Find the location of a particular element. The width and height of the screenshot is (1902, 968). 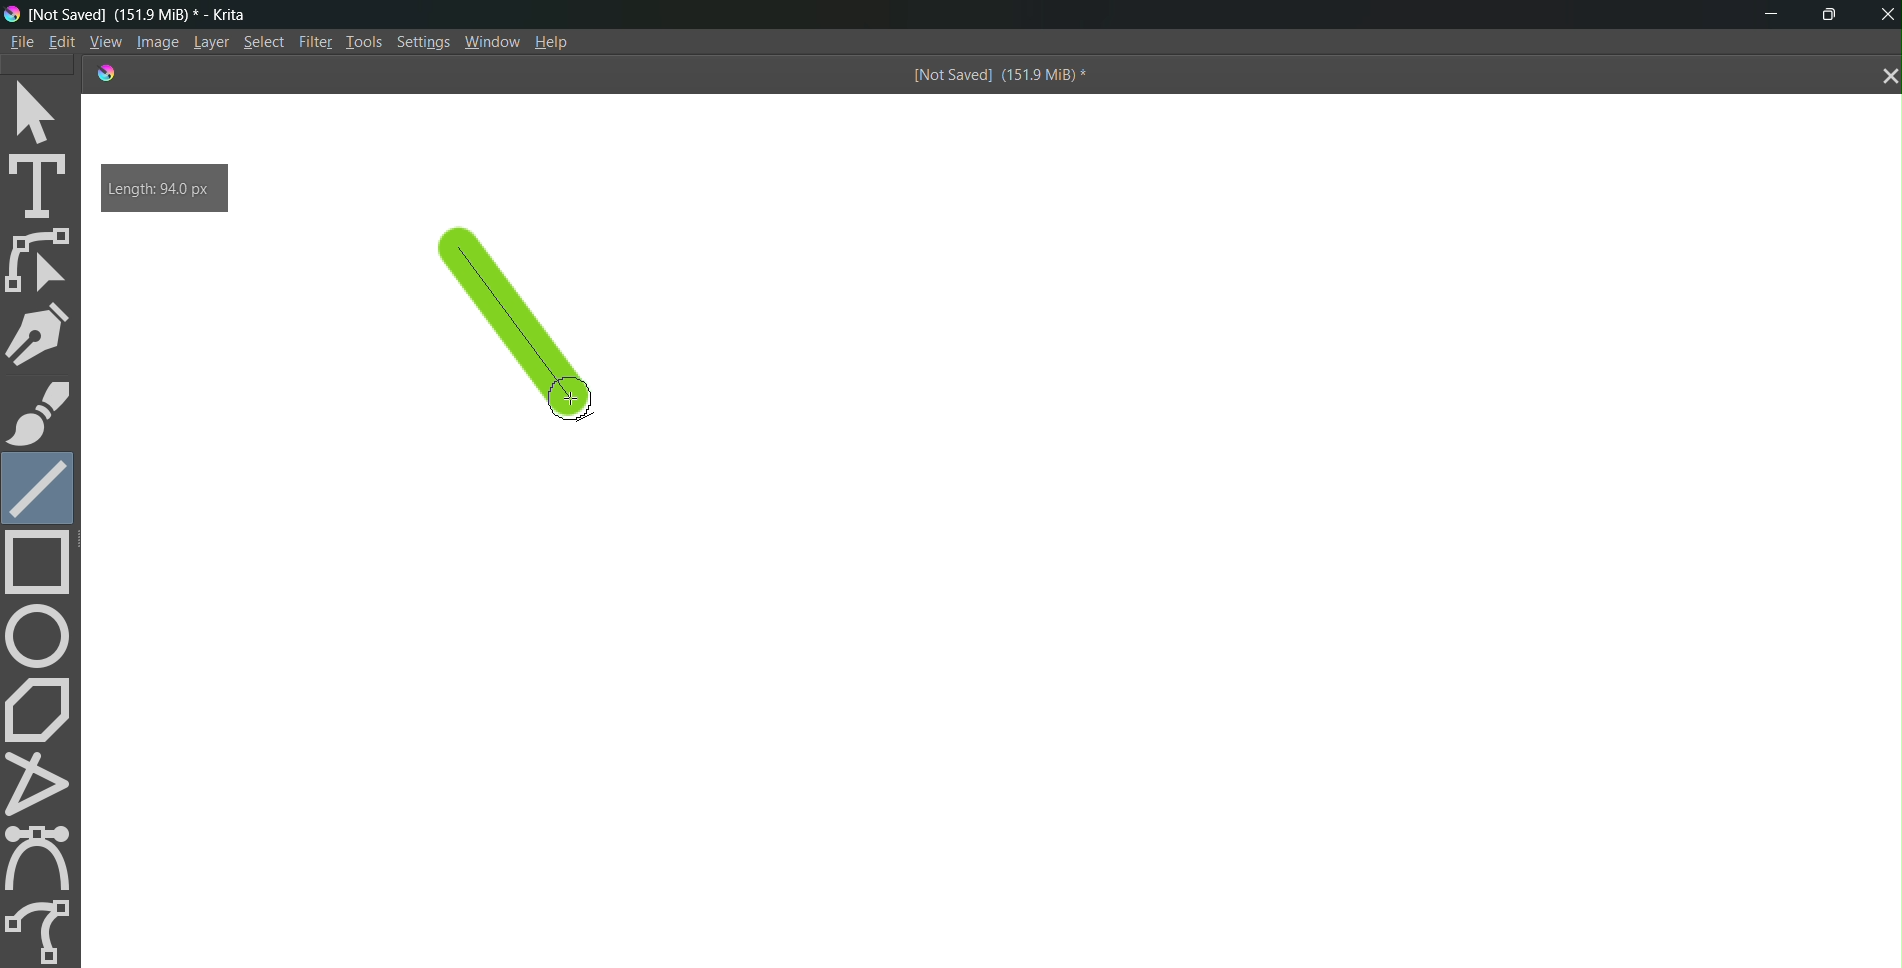

edit shape is located at coordinates (43, 261).